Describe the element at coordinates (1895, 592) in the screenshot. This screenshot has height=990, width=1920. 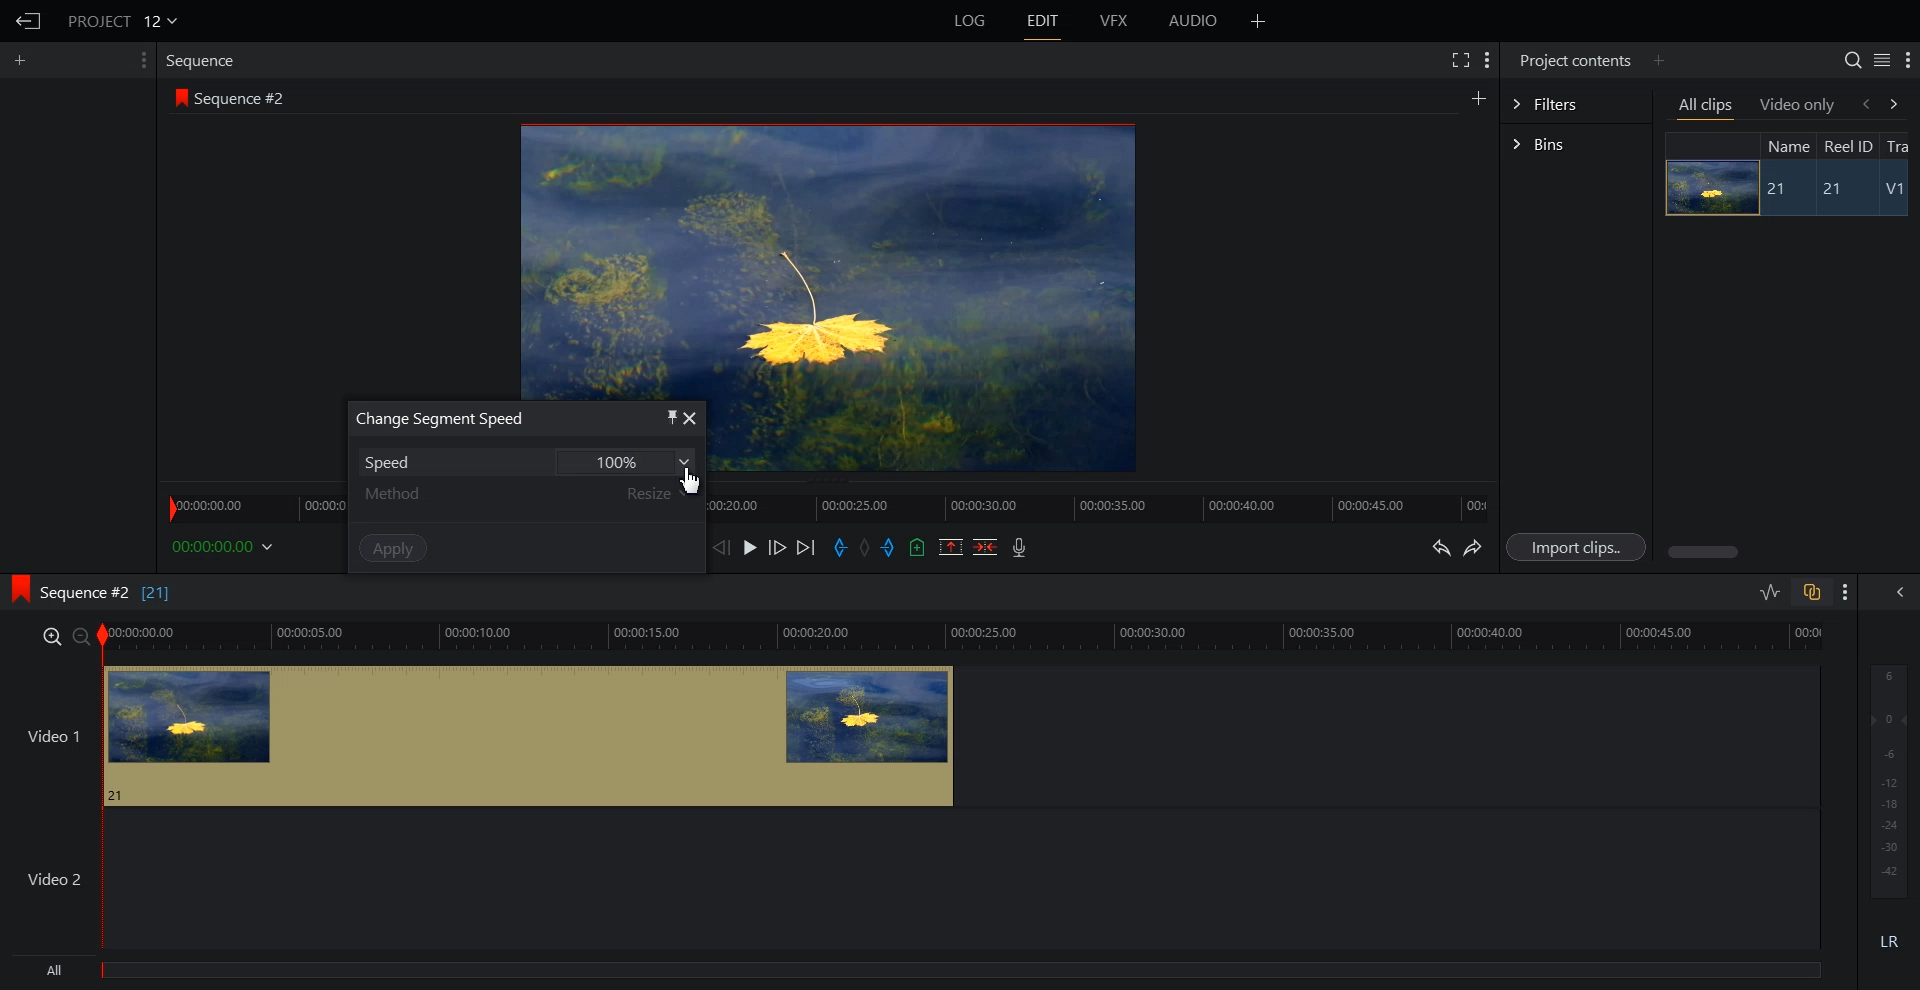
I see `Show the full audio mix` at that location.